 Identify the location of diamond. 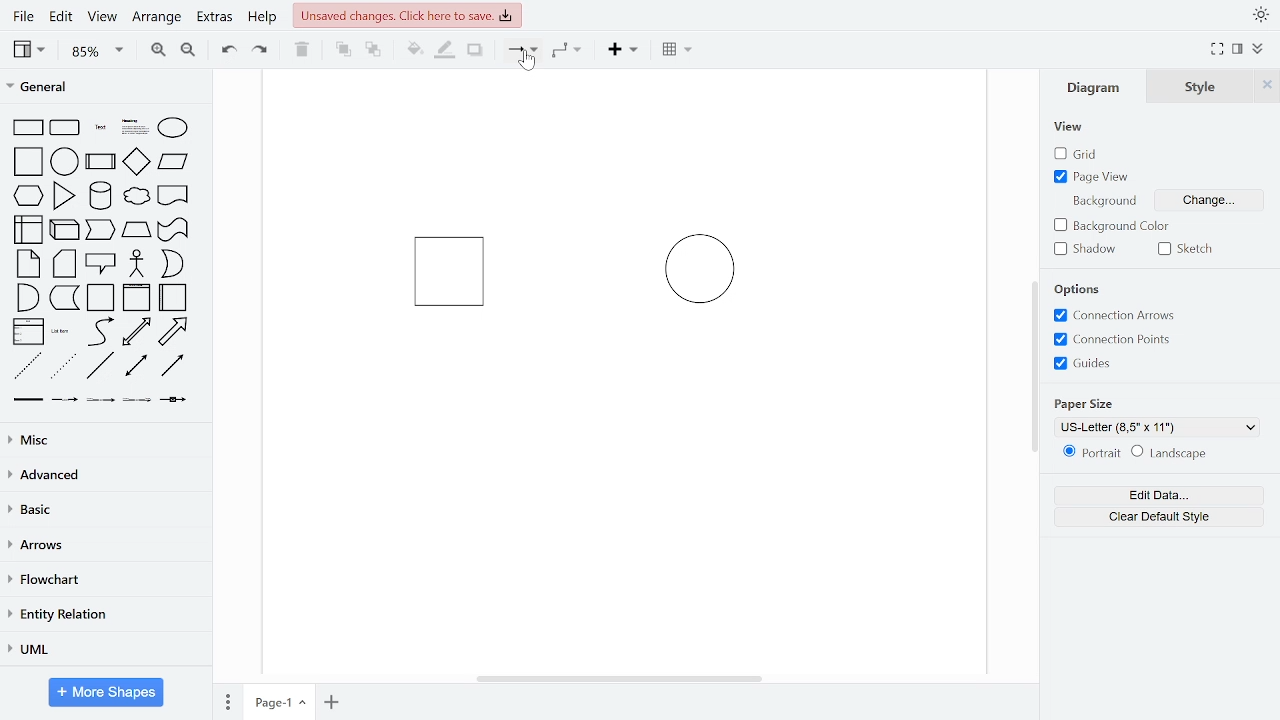
(136, 163).